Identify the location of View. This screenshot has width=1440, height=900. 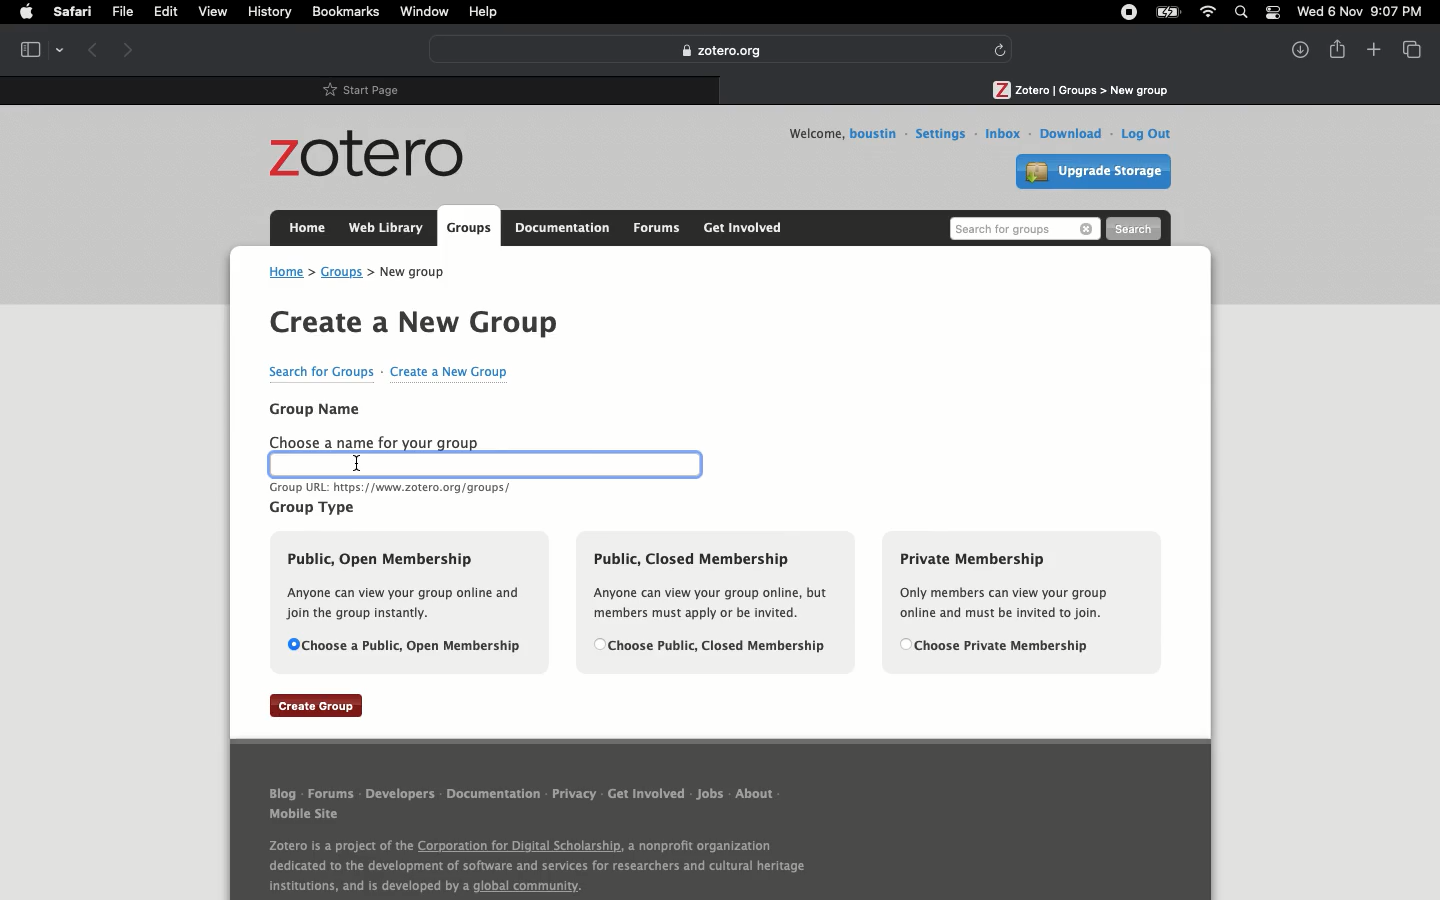
(1410, 48).